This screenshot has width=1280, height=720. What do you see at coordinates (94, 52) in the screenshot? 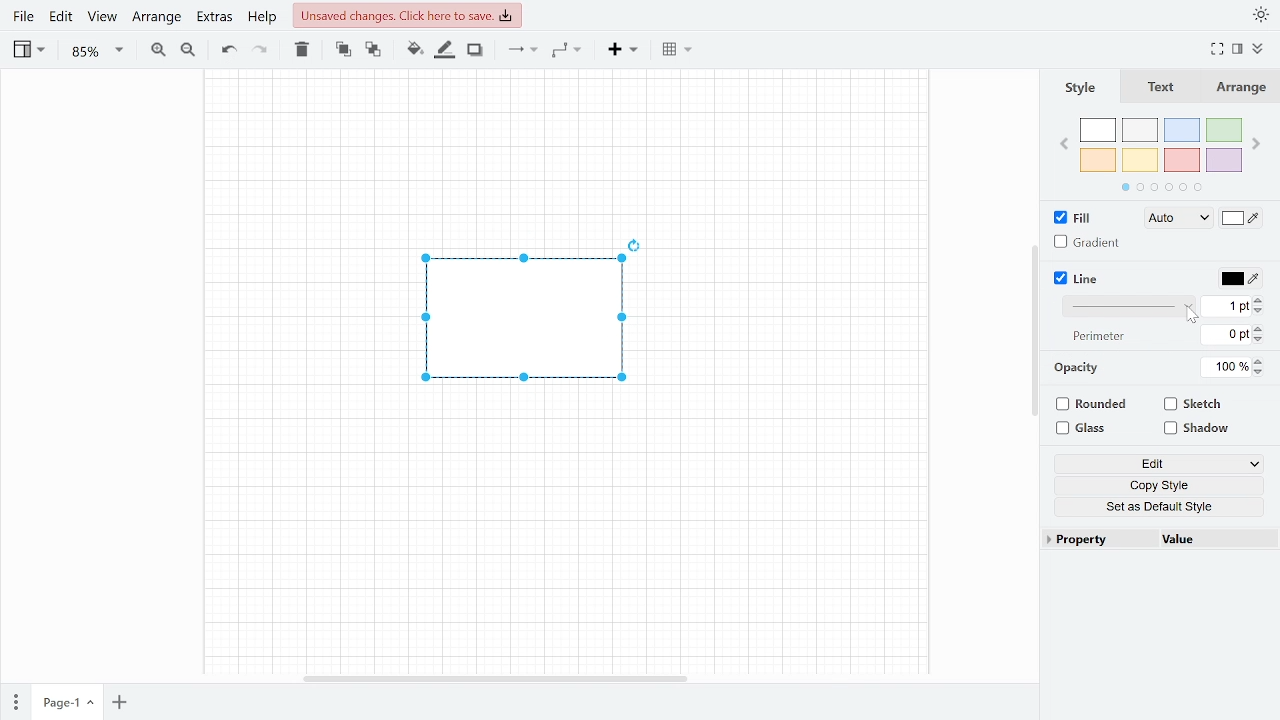
I see `Zoom(85%)` at bounding box center [94, 52].